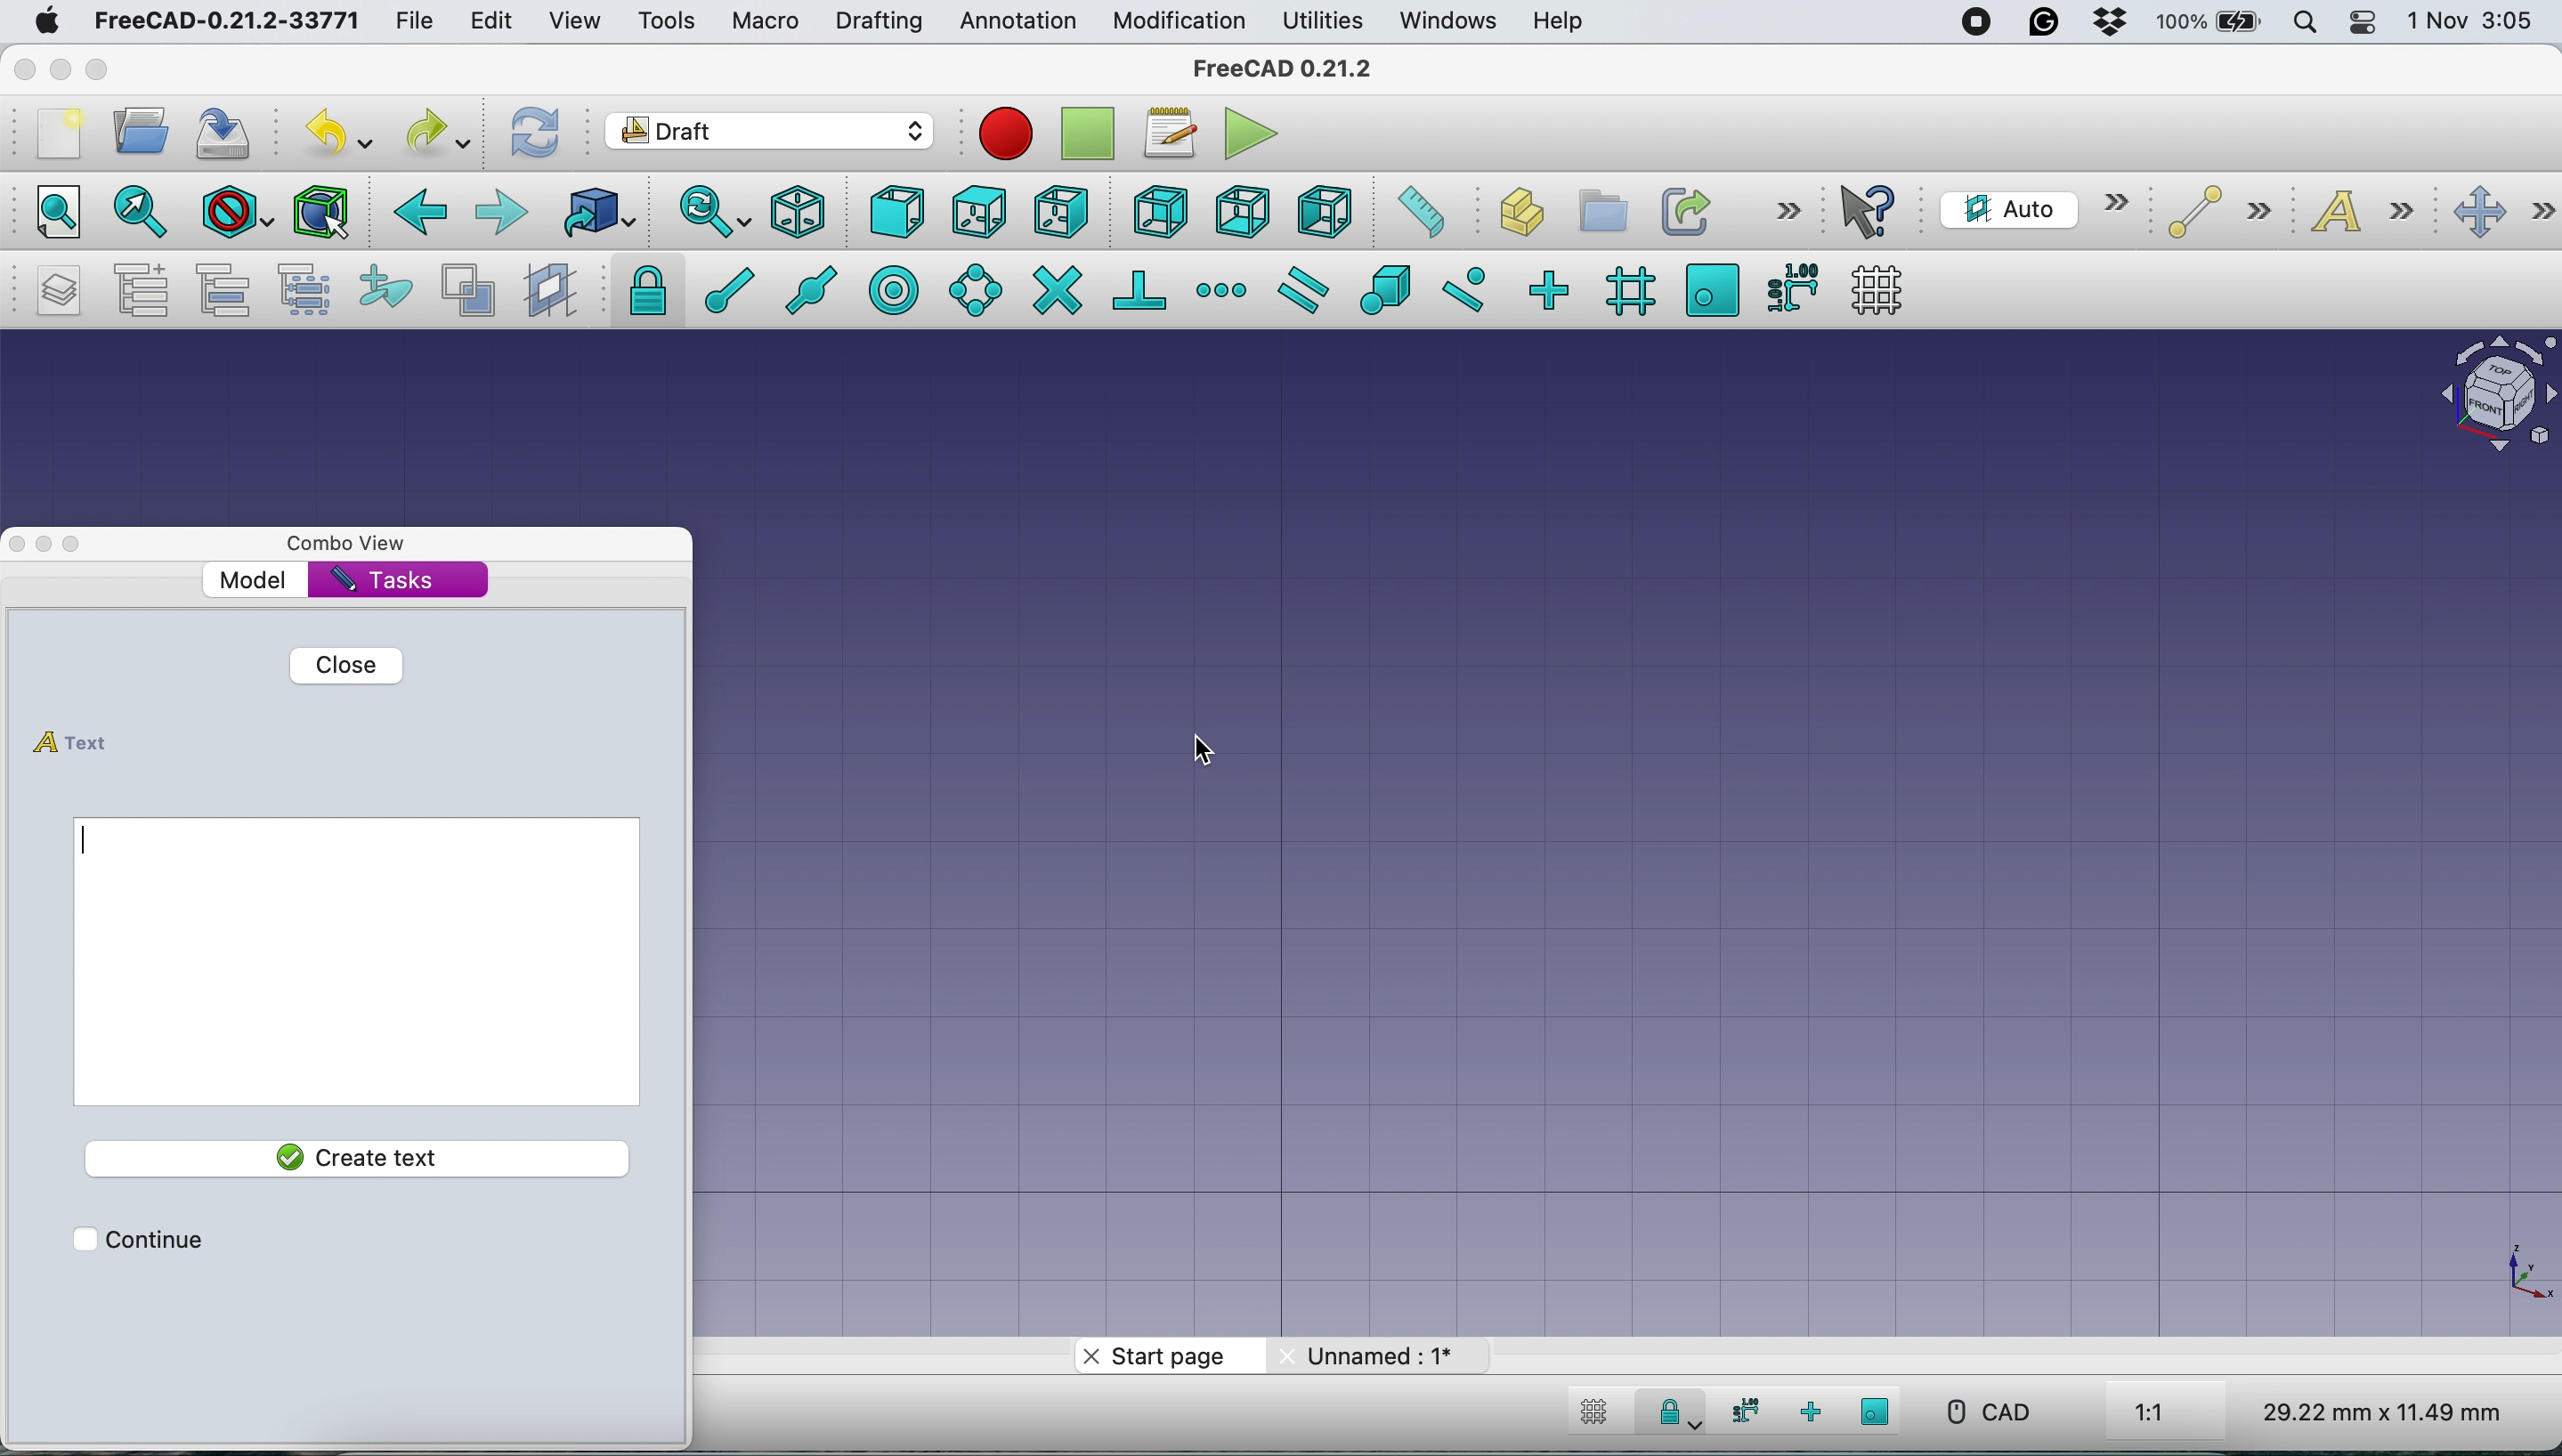  What do you see at coordinates (324, 211) in the screenshot?
I see `Selection filter` at bounding box center [324, 211].